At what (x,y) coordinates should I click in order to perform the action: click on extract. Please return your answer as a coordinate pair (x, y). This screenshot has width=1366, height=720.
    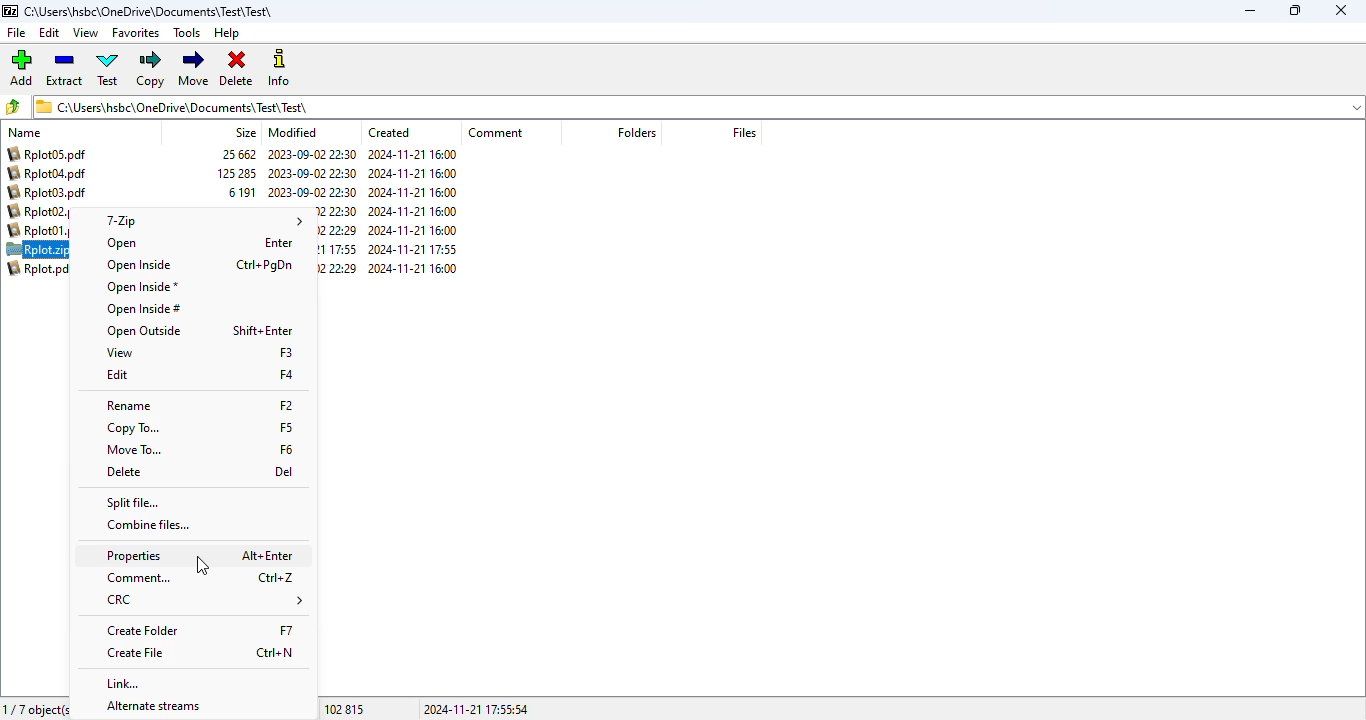
    Looking at the image, I should click on (64, 68).